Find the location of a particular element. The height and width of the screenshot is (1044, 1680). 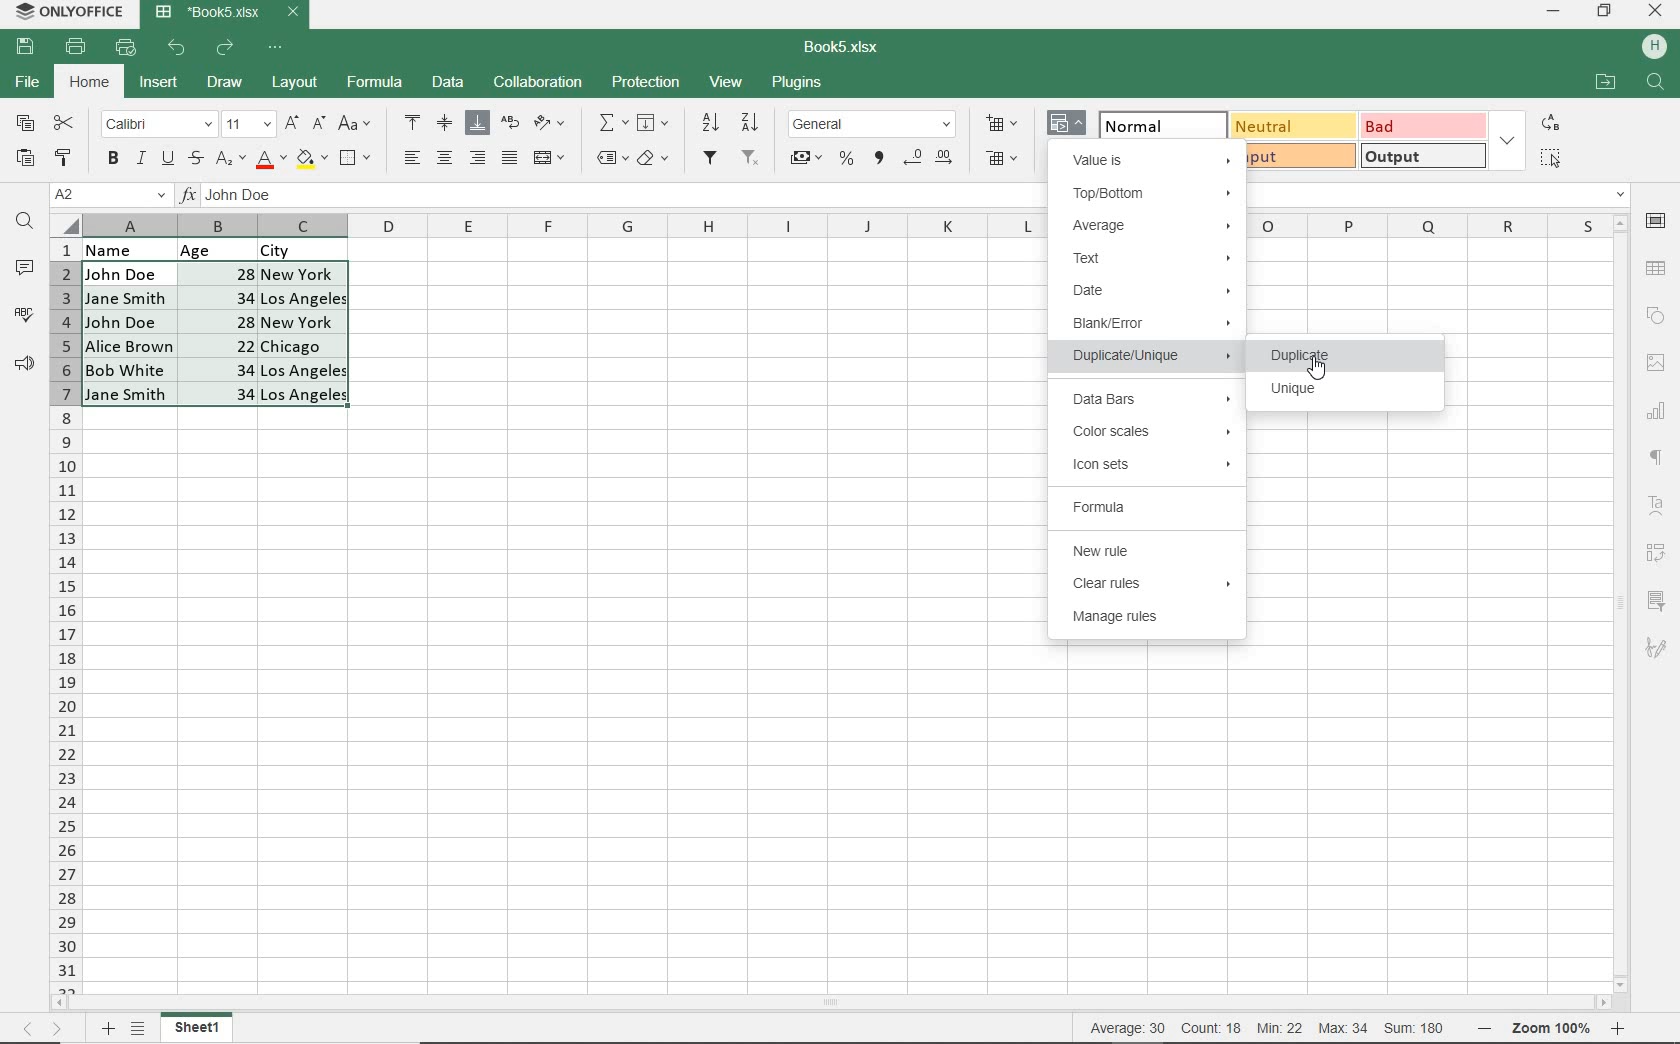

FEEDBACK & SUPPORT is located at coordinates (25, 363).